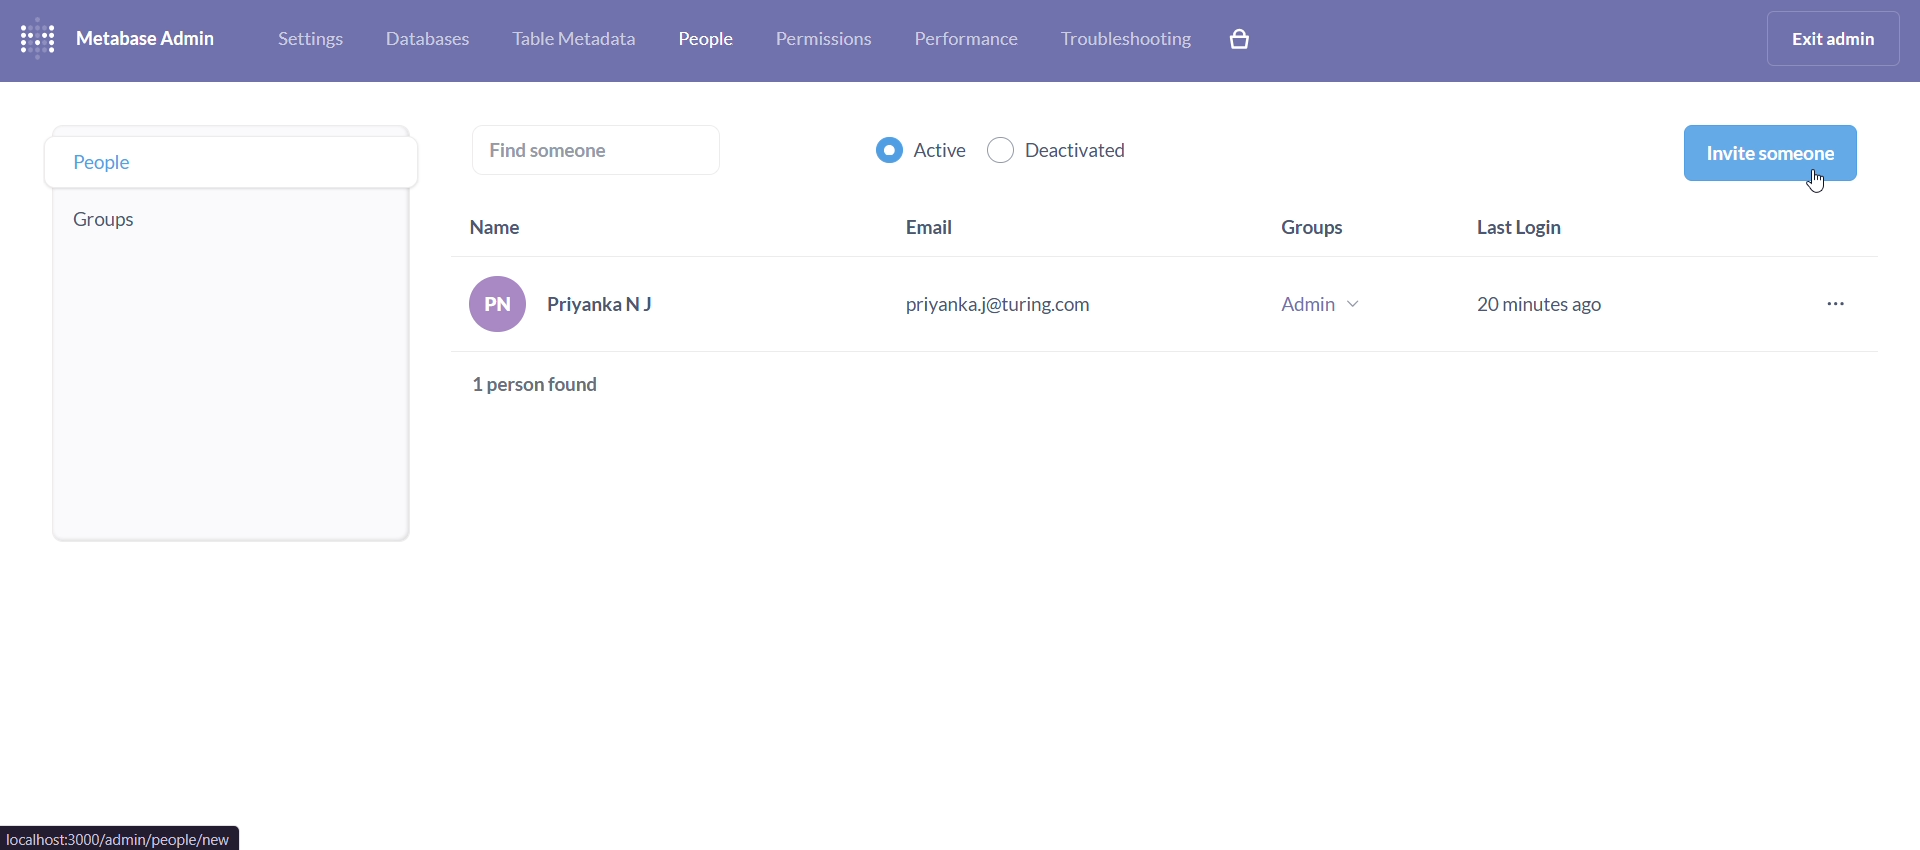 This screenshot has width=1920, height=850. Describe the element at coordinates (703, 43) in the screenshot. I see `people` at that location.